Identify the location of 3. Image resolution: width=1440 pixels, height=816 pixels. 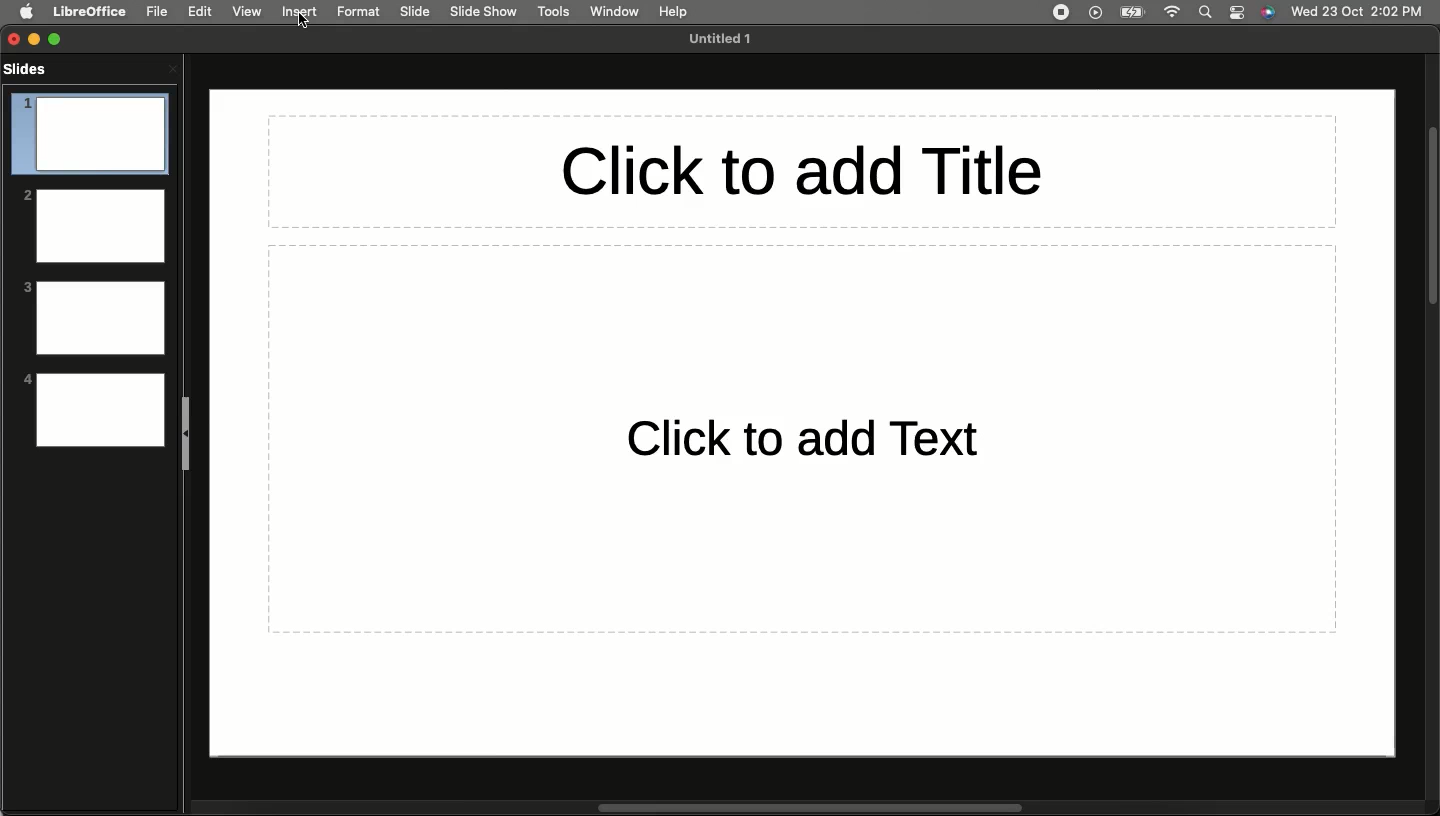
(93, 317).